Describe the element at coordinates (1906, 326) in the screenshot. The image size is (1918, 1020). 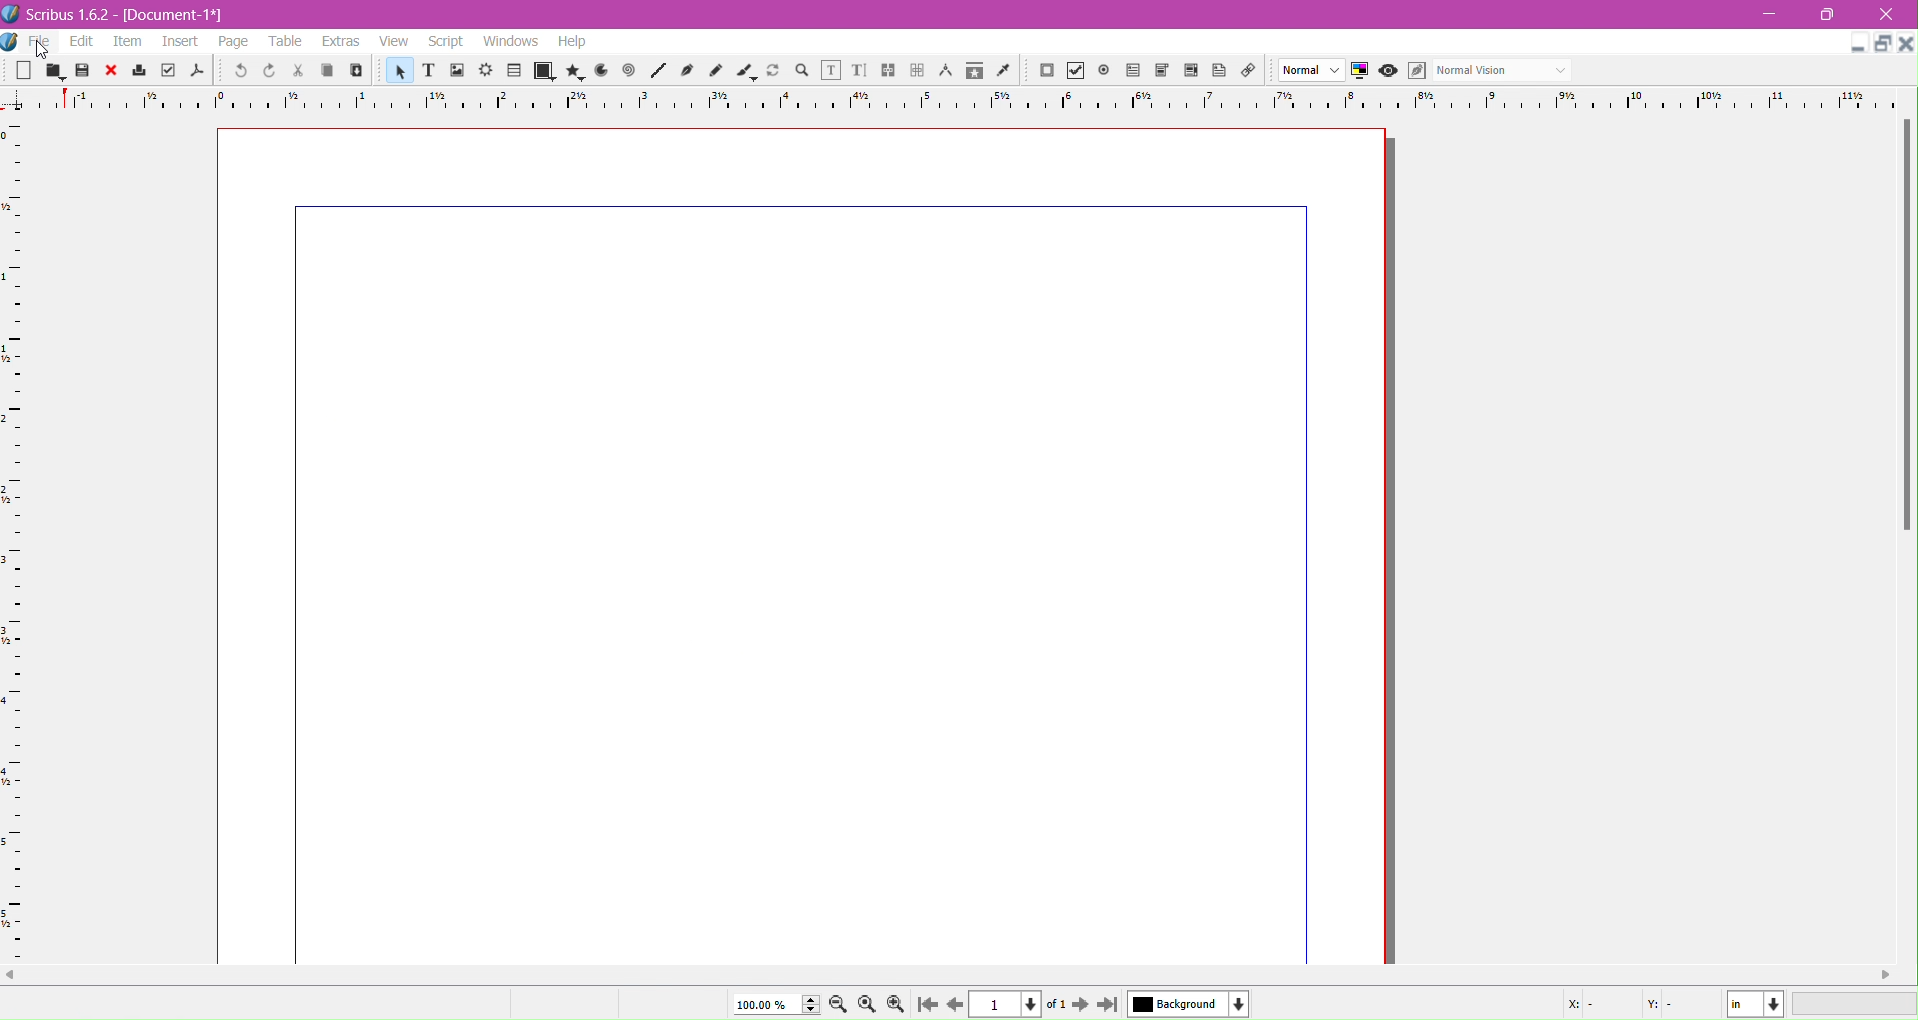
I see `scroll bar` at that location.